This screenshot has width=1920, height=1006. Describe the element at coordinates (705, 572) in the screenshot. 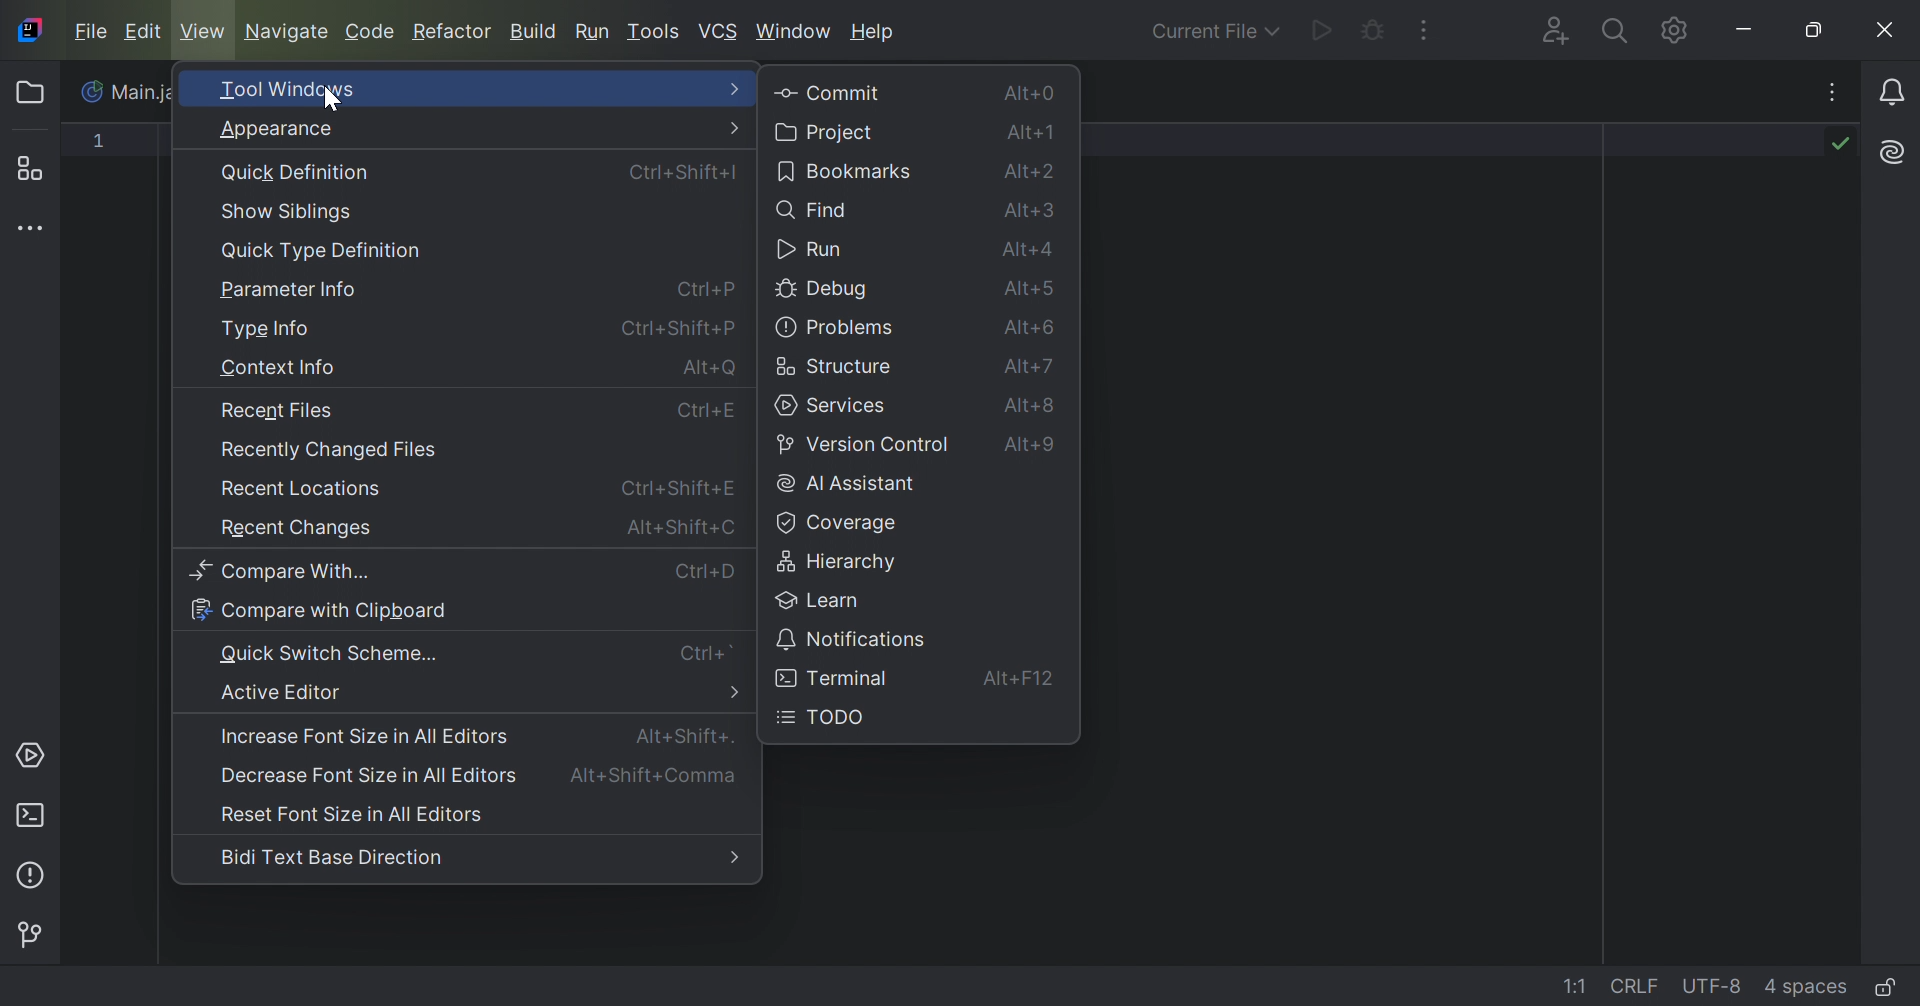

I see `Ctrl+D` at that location.